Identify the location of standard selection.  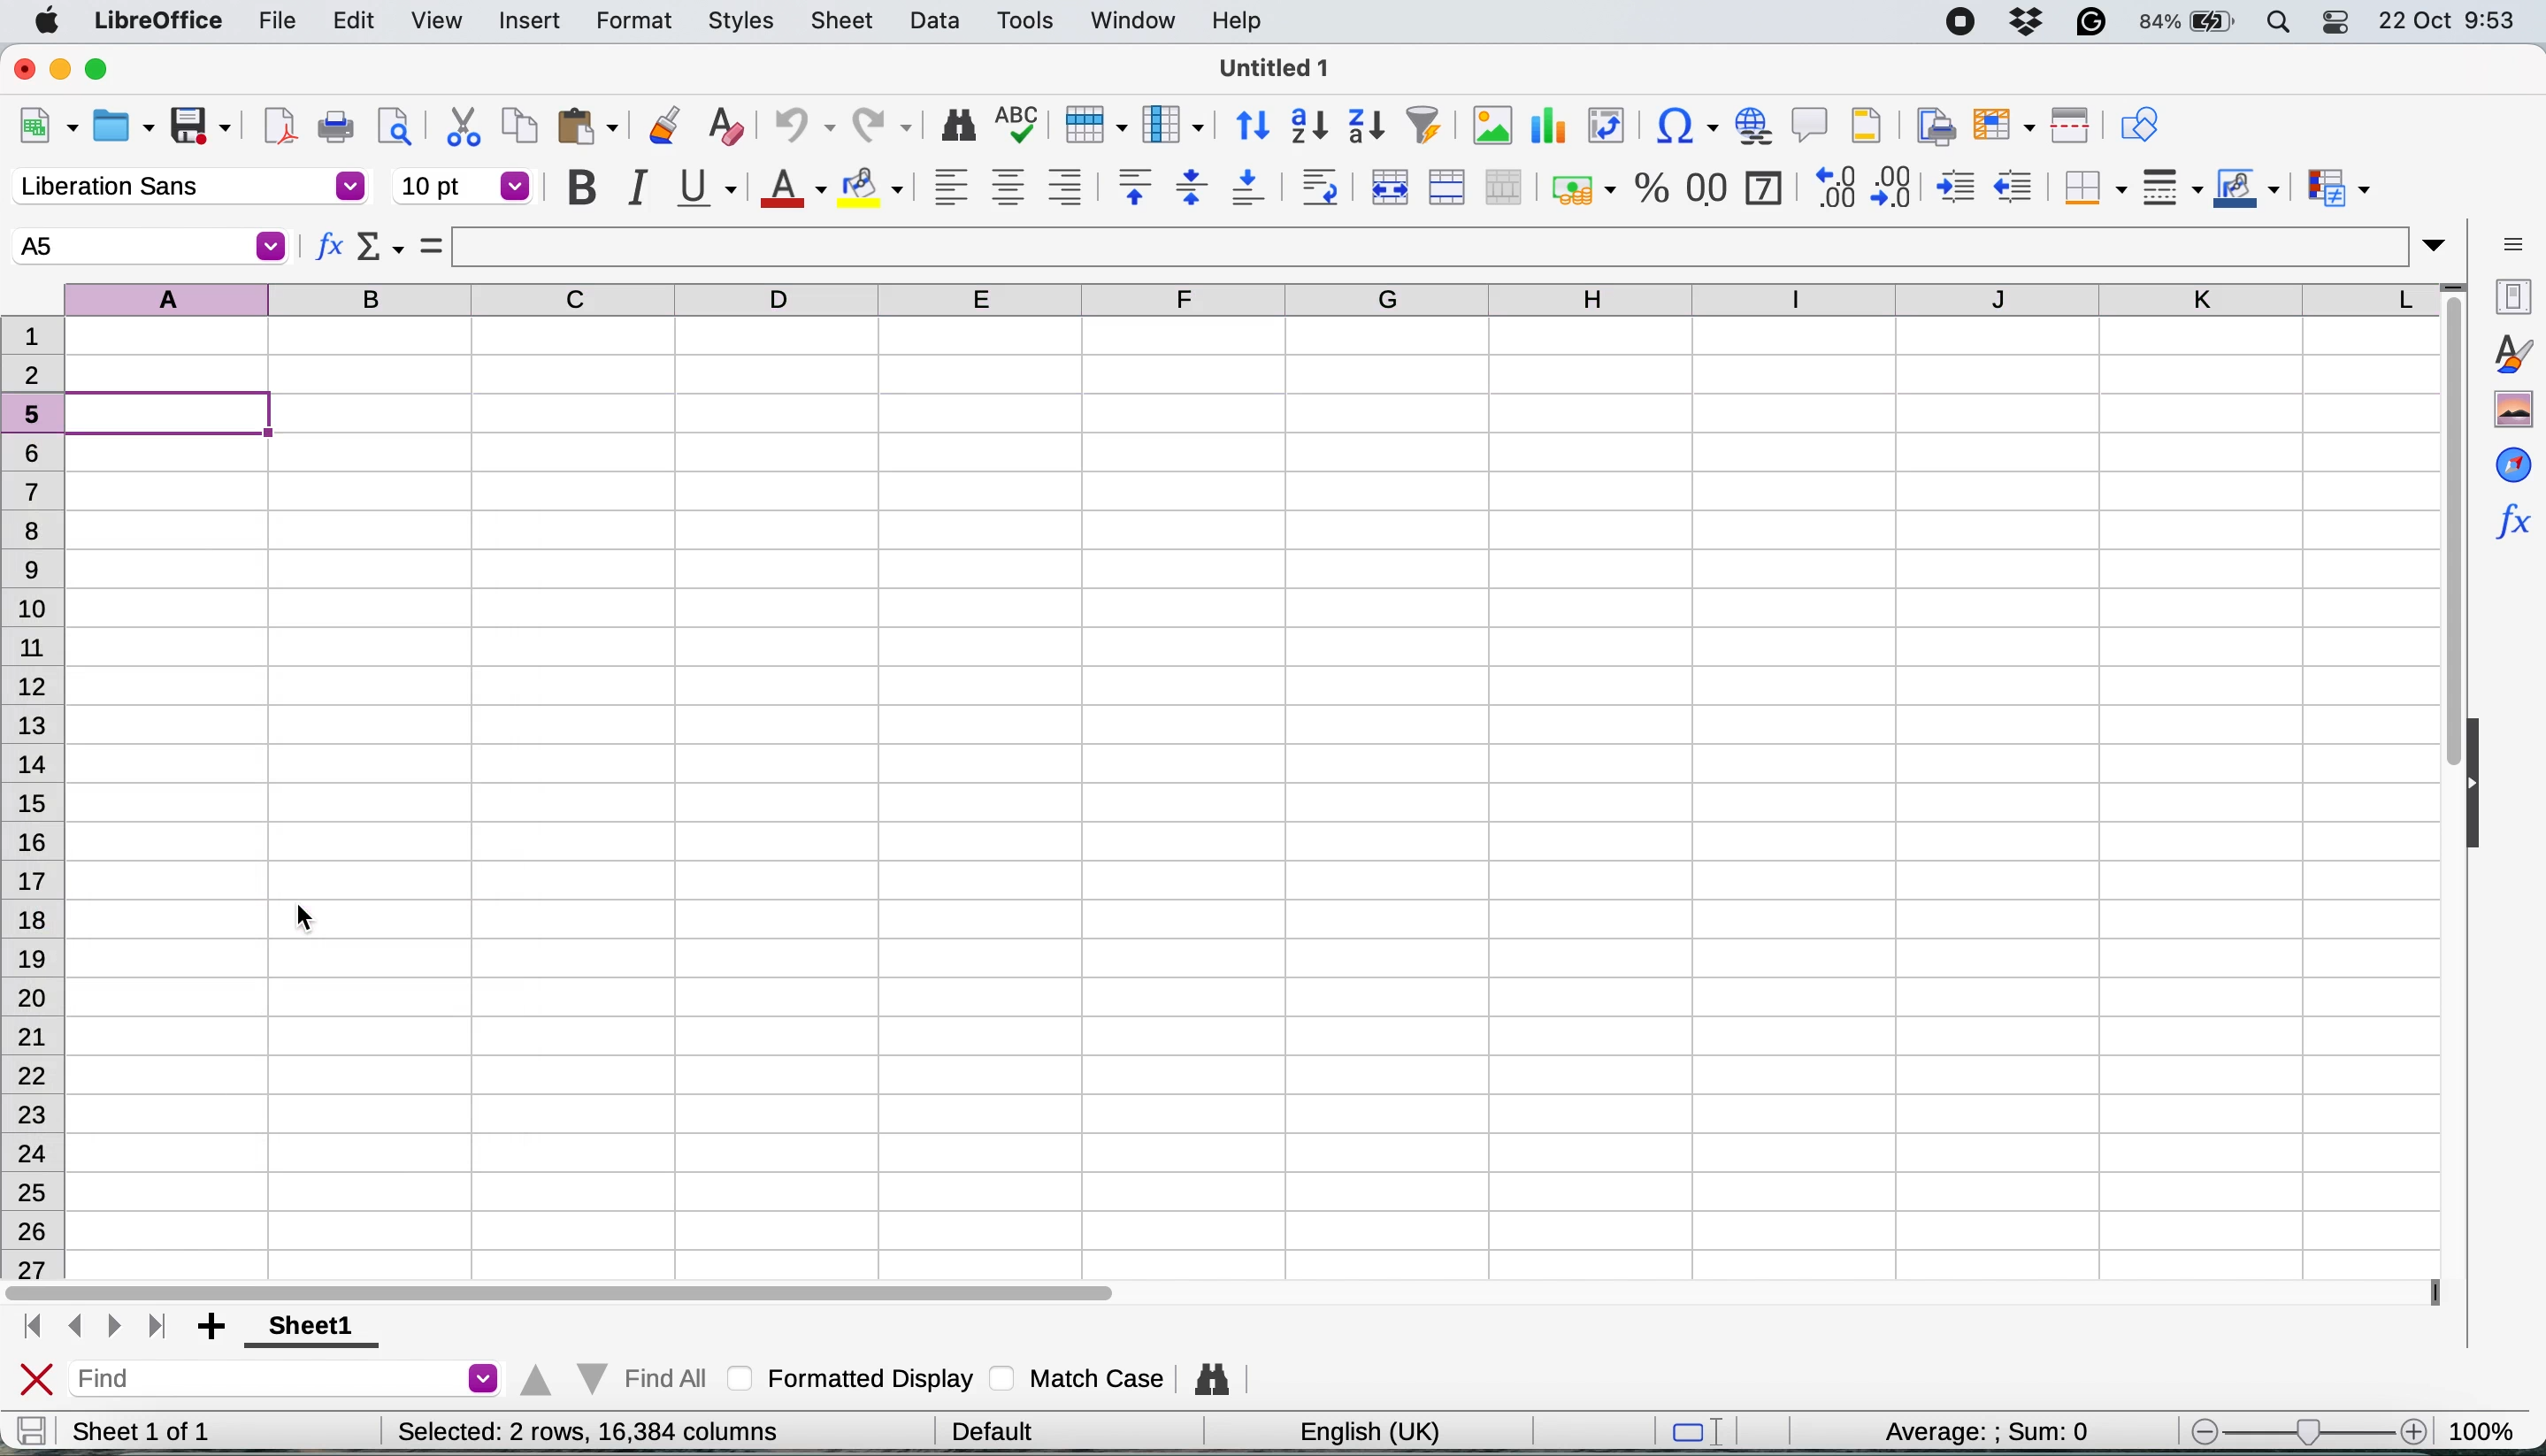
(1705, 1434).